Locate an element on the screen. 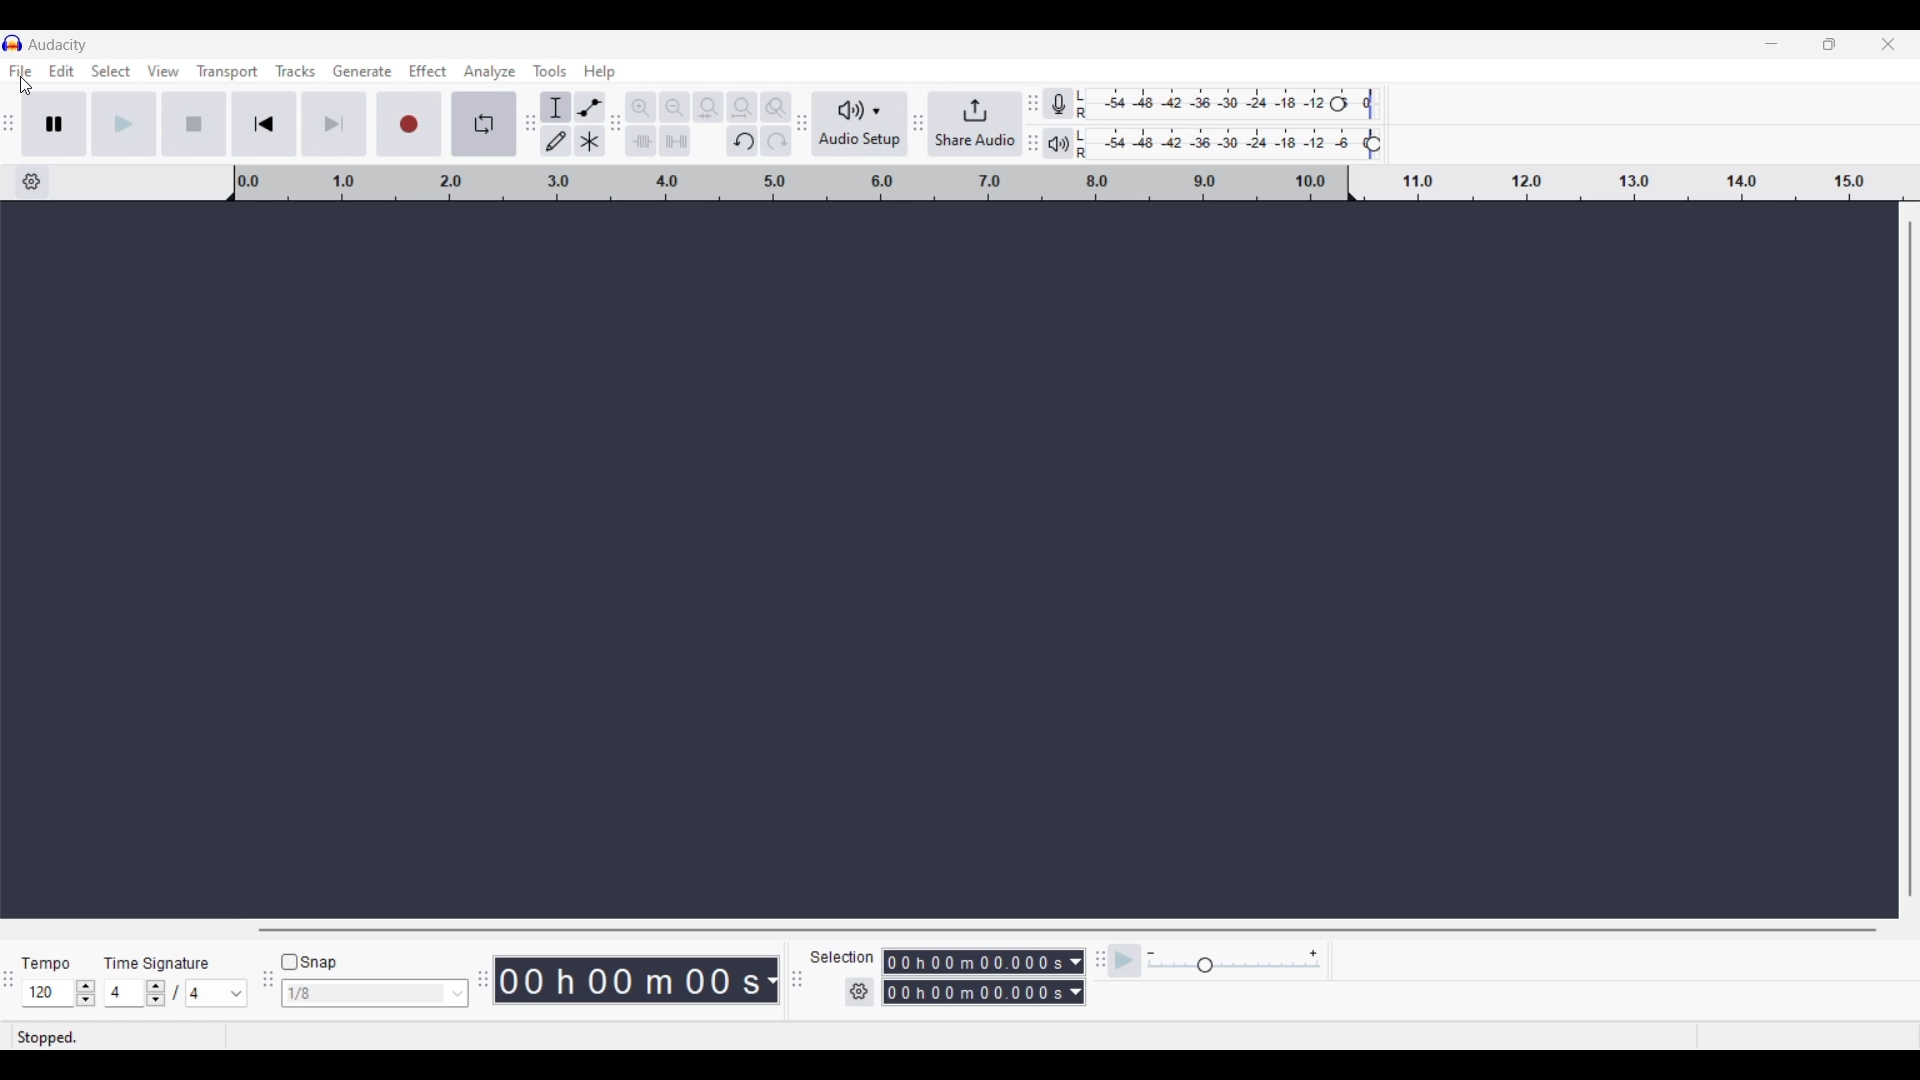 Image resolution: width=1920 pixels, height=1080 pixels. playback meter tool bar is located at coordinates (1034, 145).